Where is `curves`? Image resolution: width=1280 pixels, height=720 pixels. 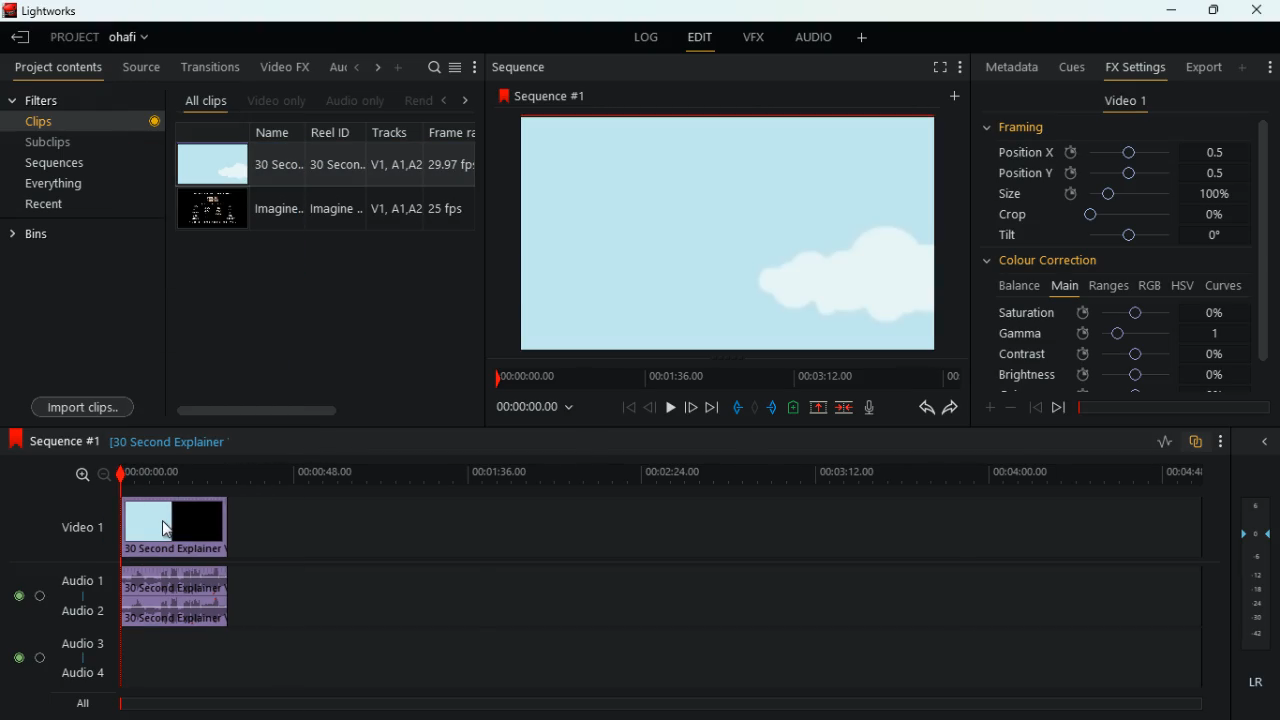
curves is located at coordinates (1224, 284).